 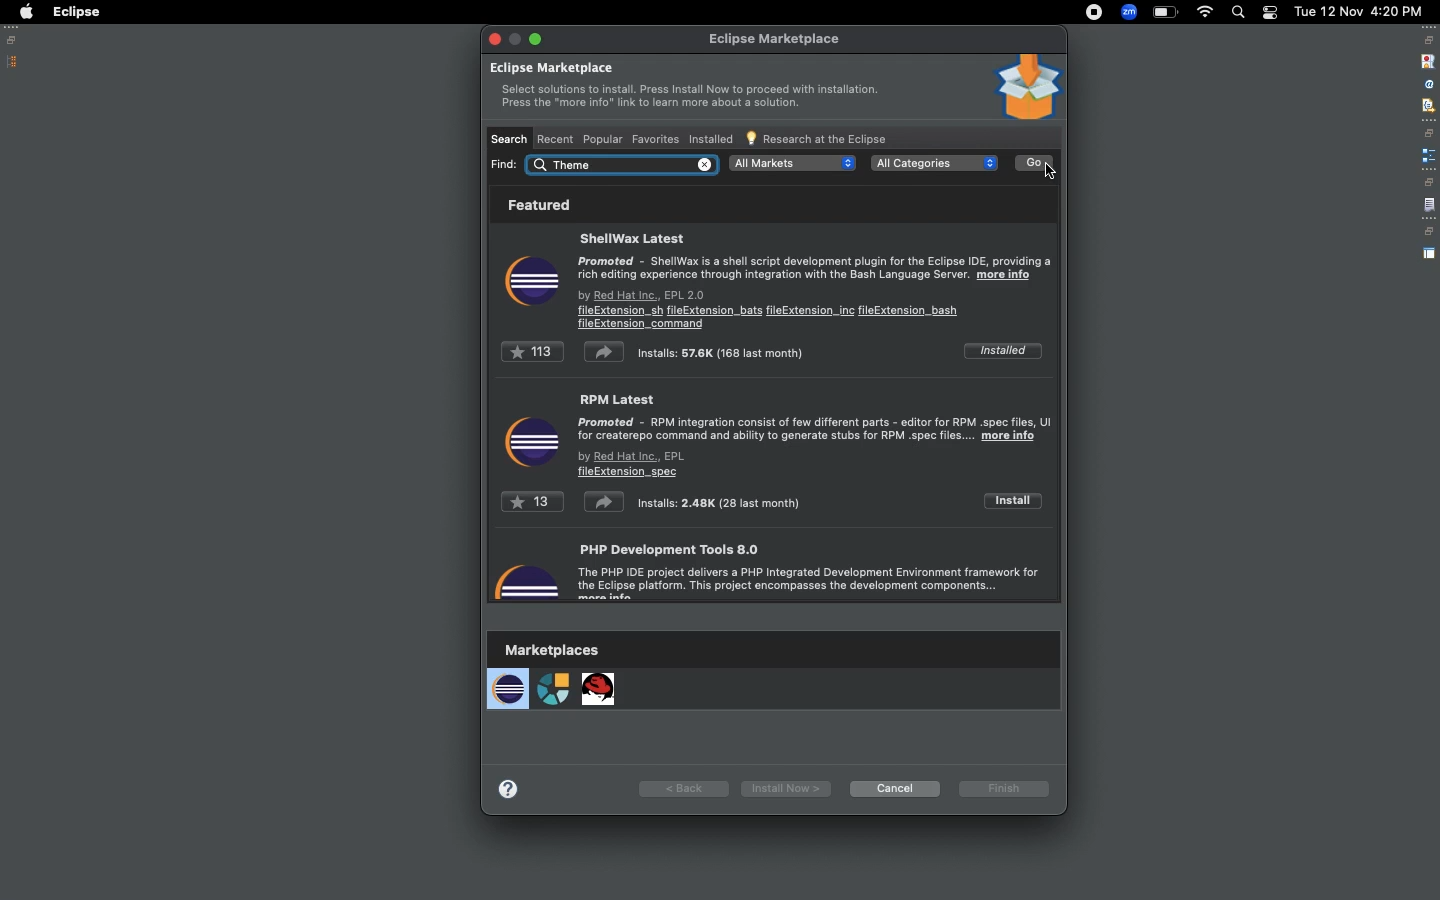 What do you see at coordinates (623, 164) in the screenshot?
I see `` at bounding box center [623, 164].